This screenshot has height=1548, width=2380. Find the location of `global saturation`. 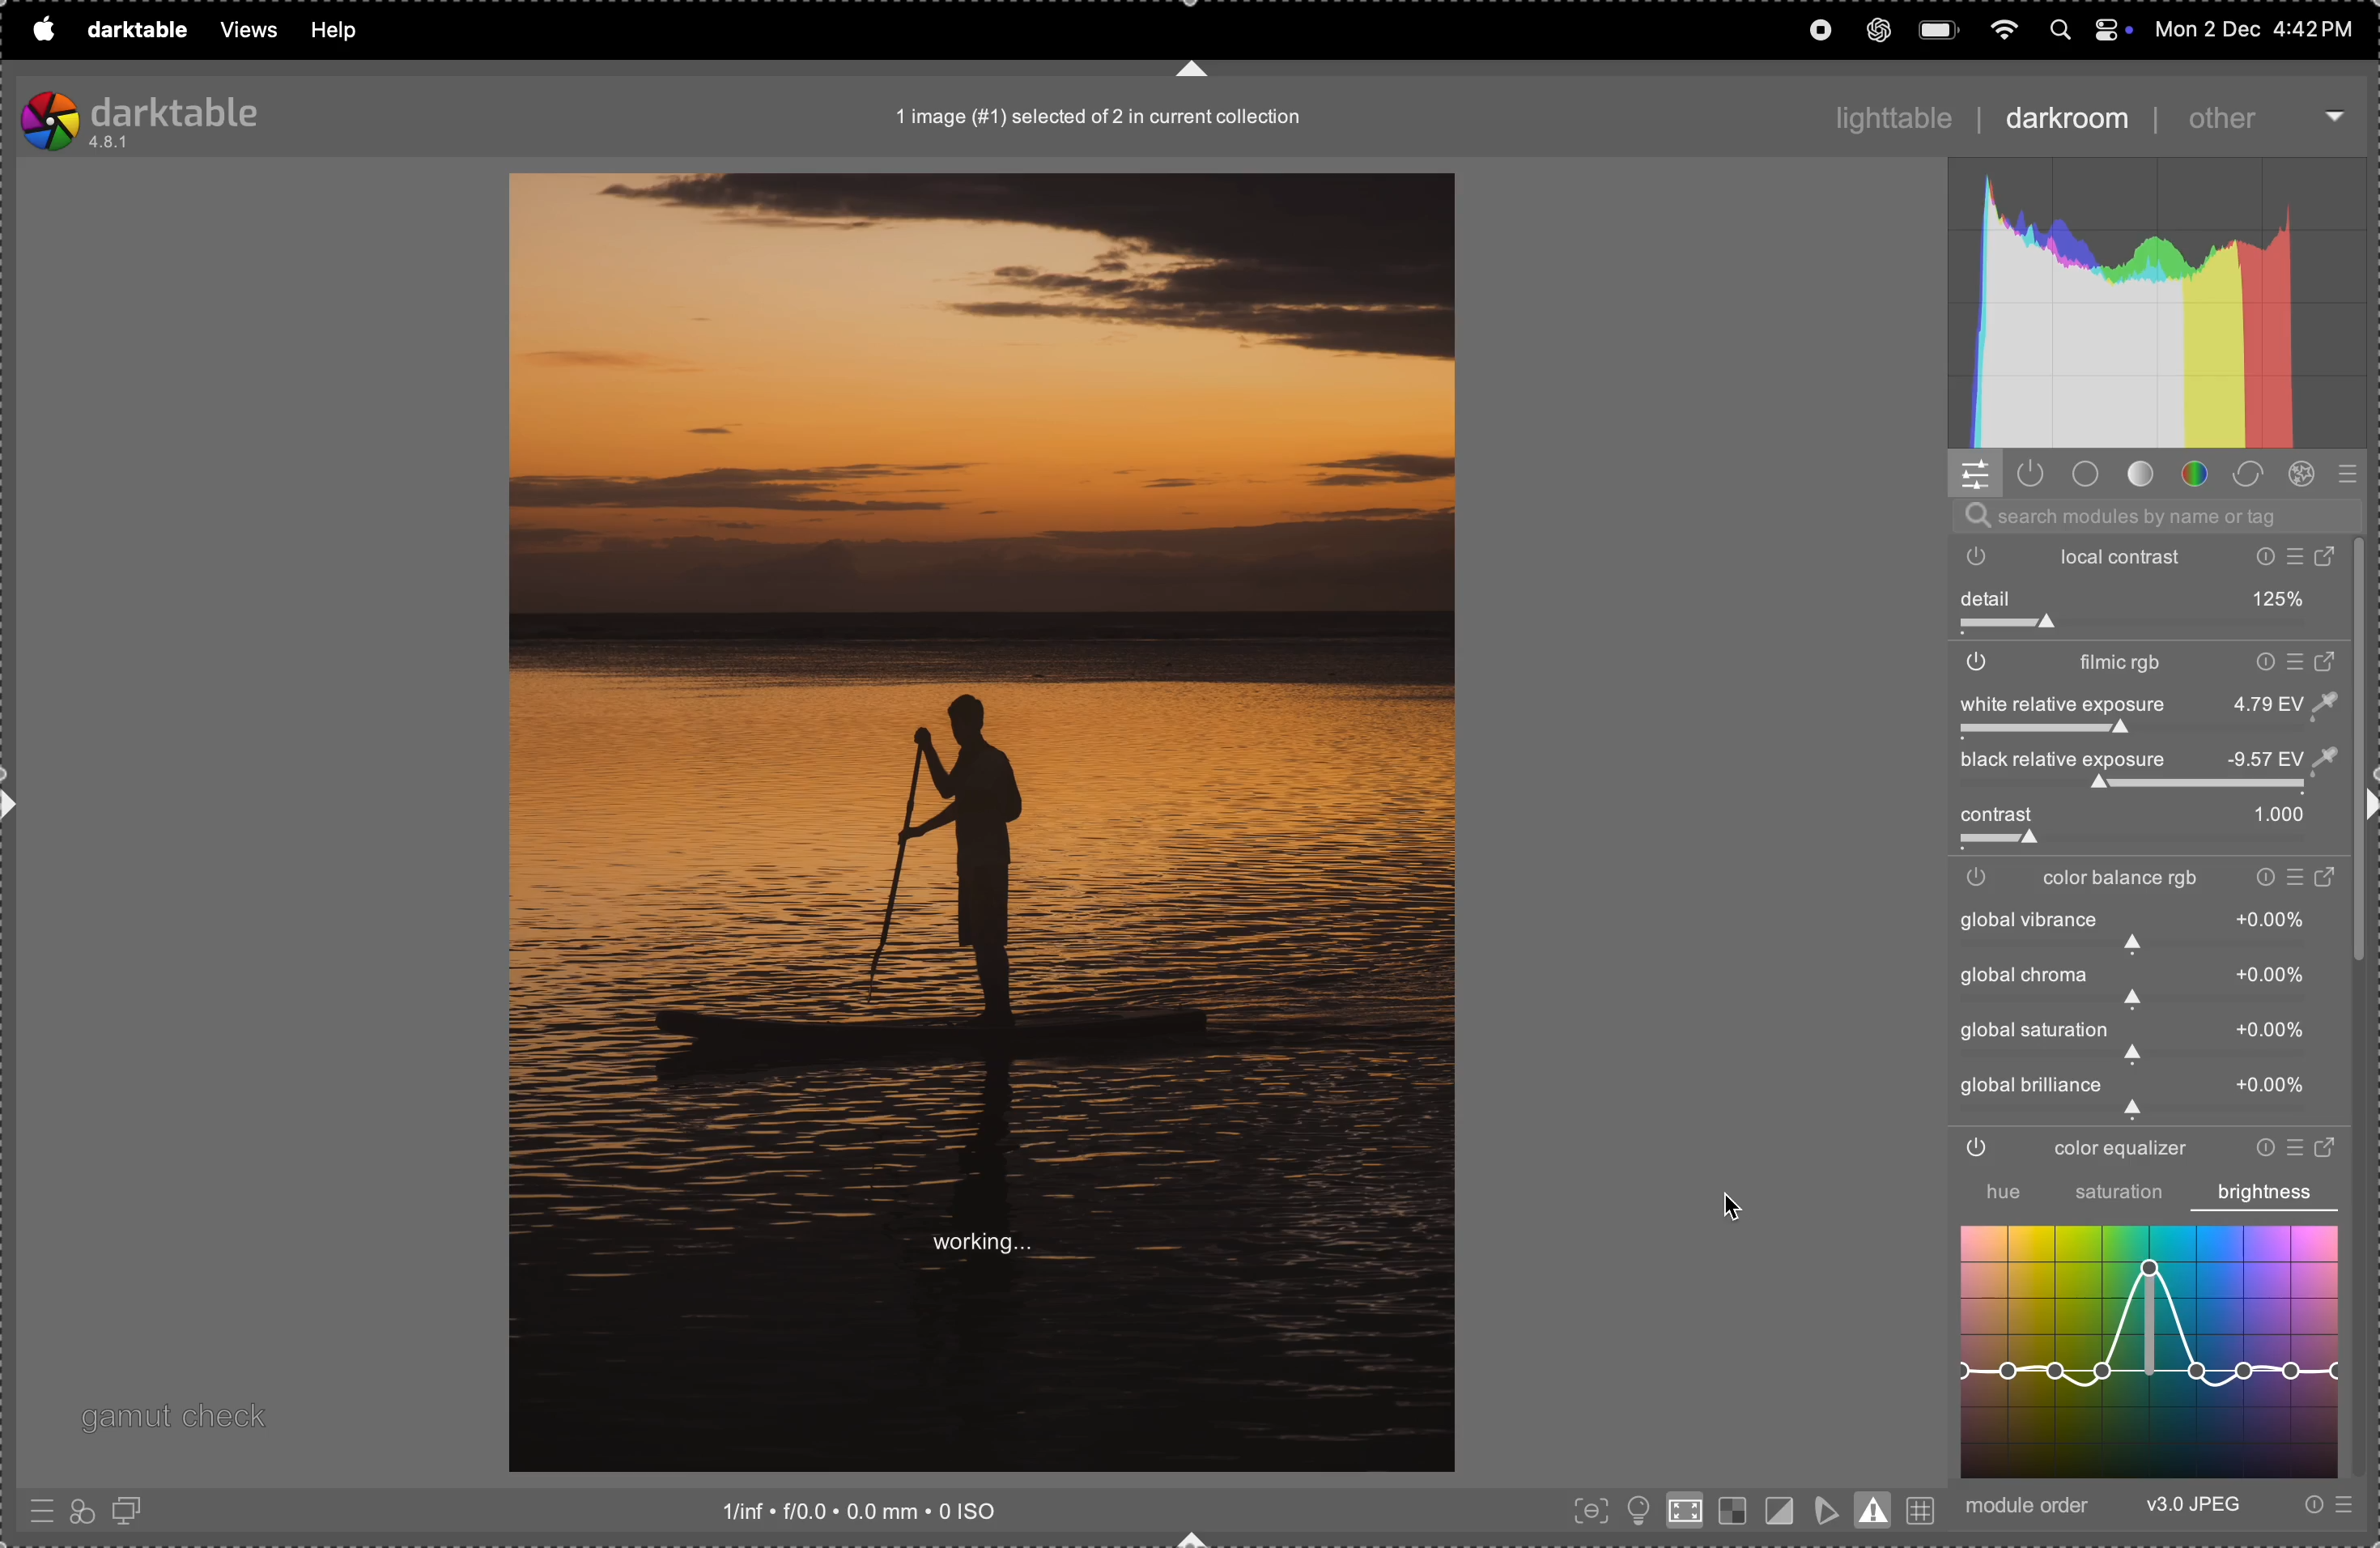

global saturation is located at coordinates (2143, 1039).